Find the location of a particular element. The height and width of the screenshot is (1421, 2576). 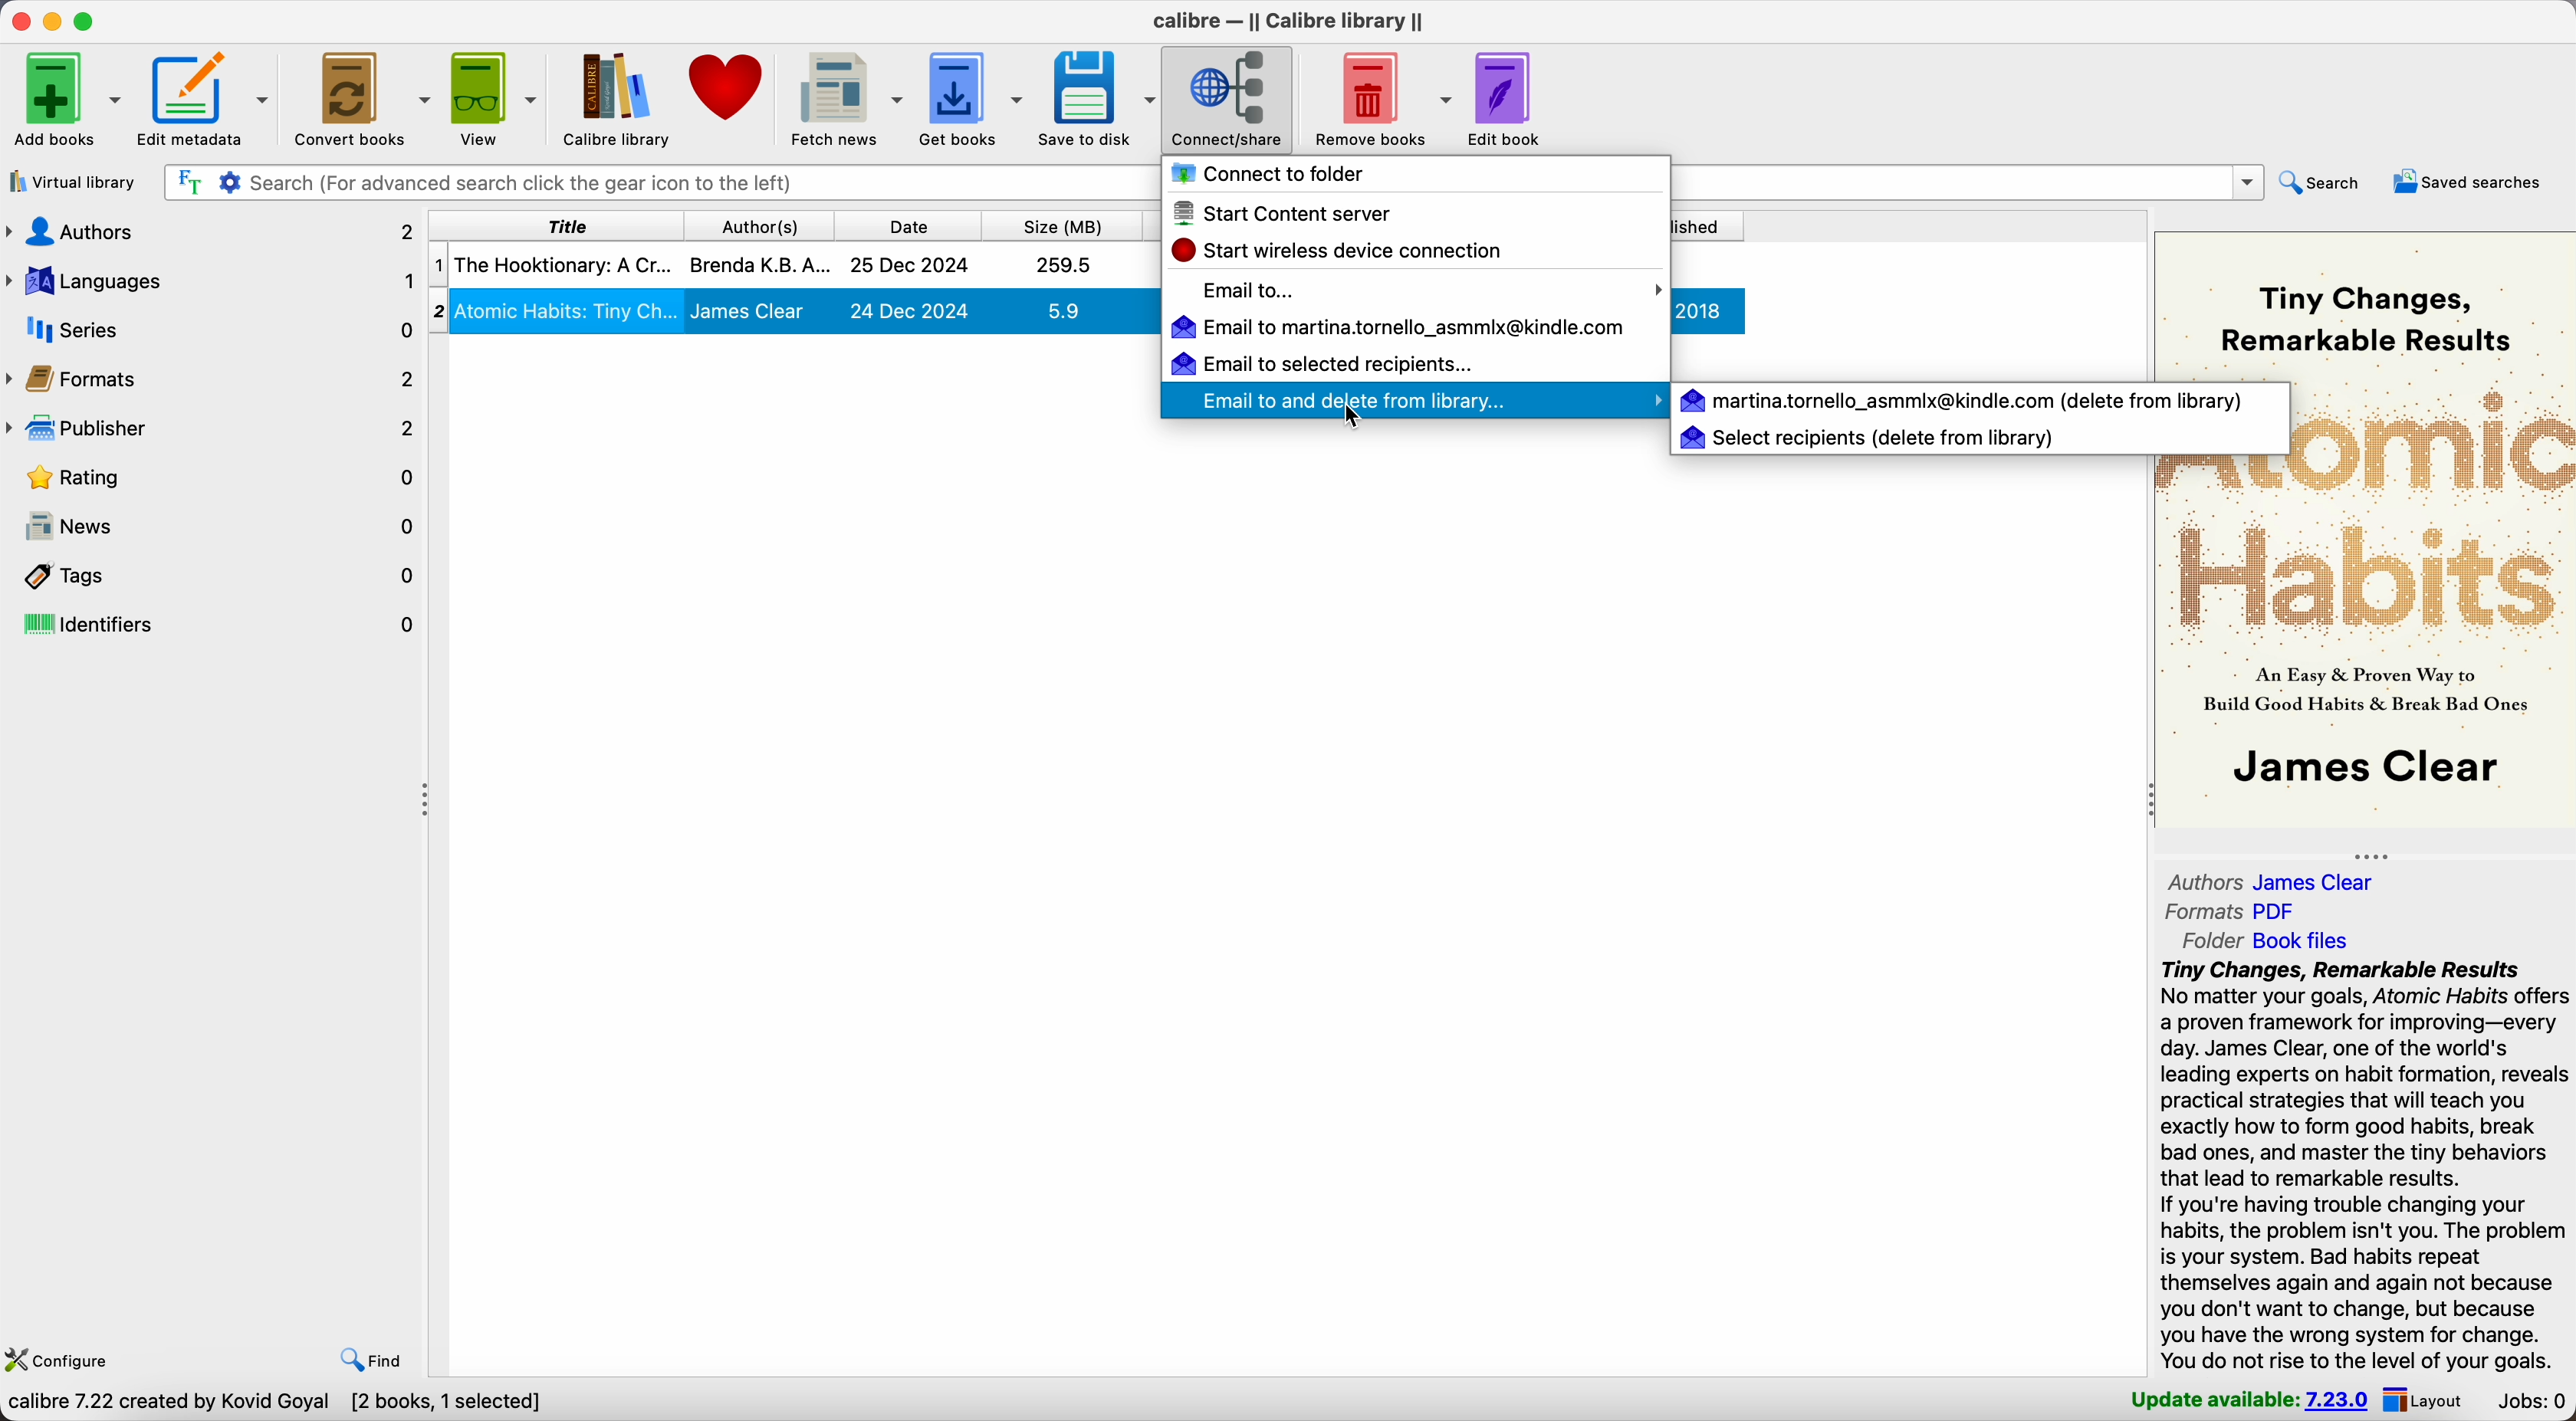

identifiers is located at coordinates (213, 625).